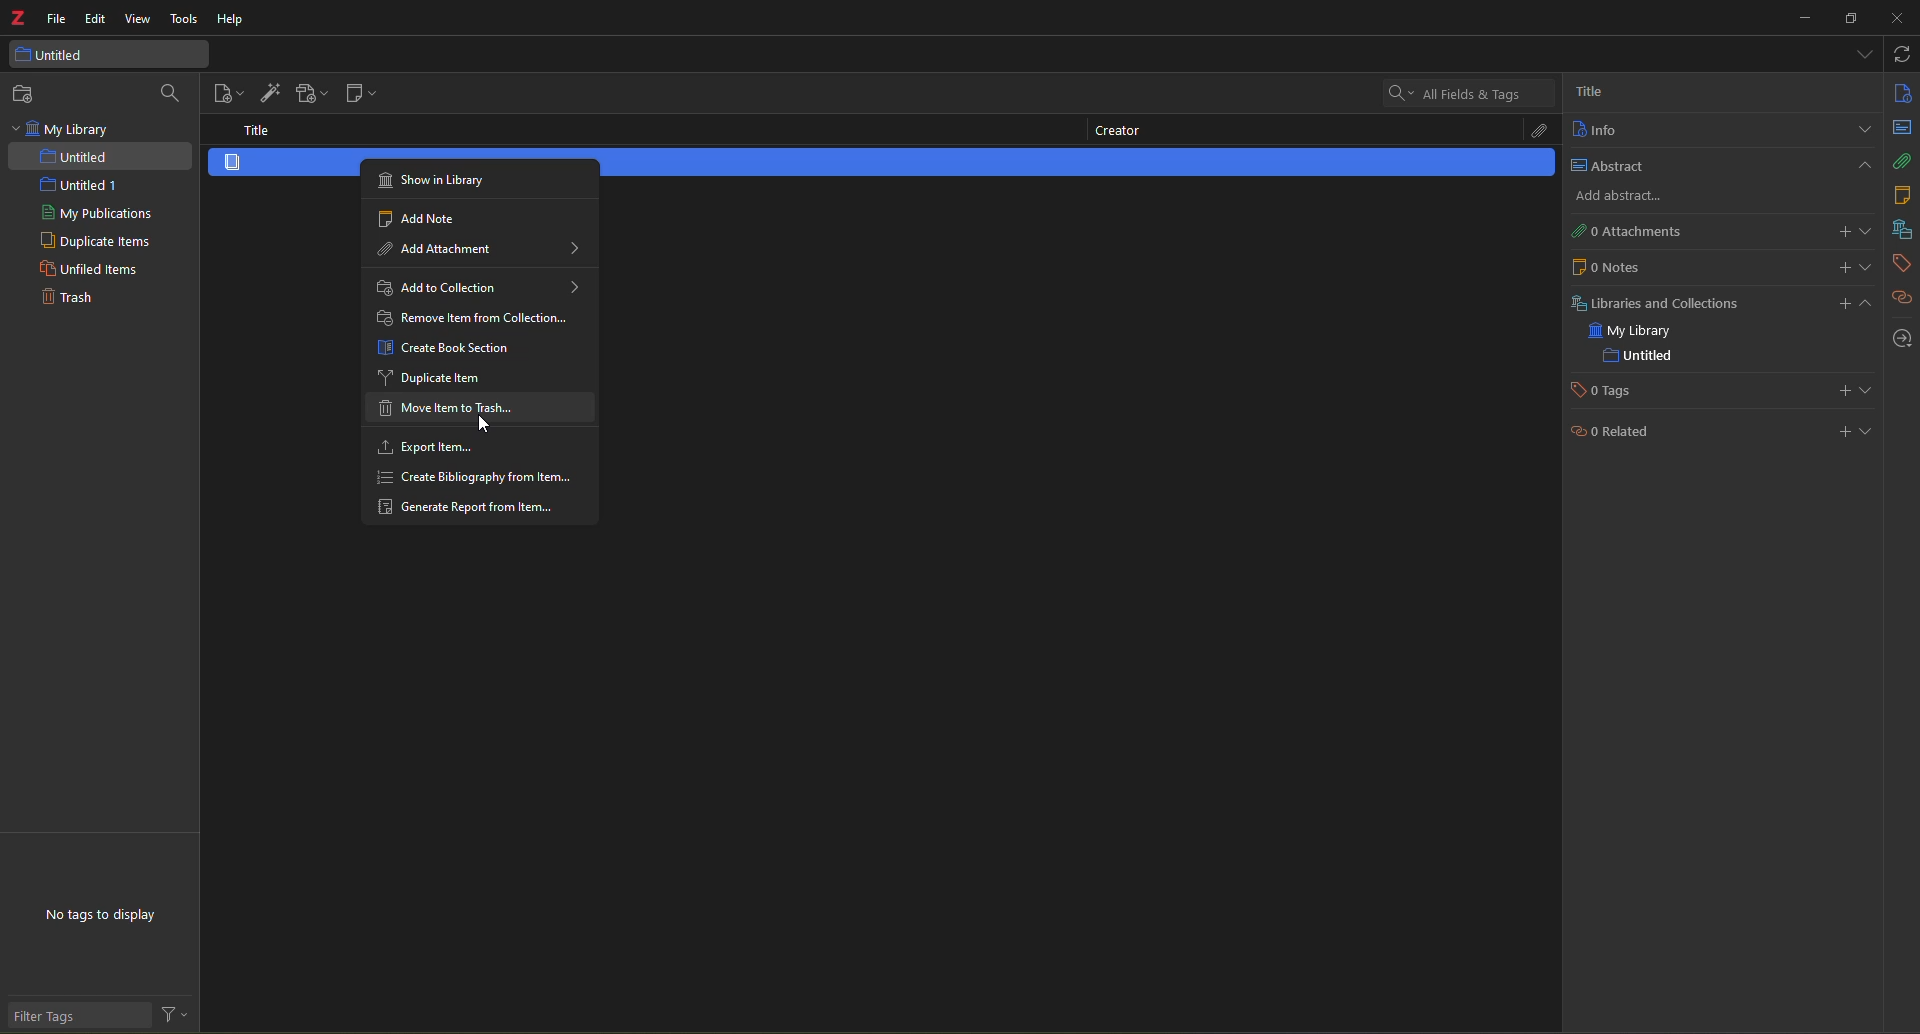  What do you see at coordinates (96, 18) in the screenshot?
I see `edit` at bounding box center [96, 18].